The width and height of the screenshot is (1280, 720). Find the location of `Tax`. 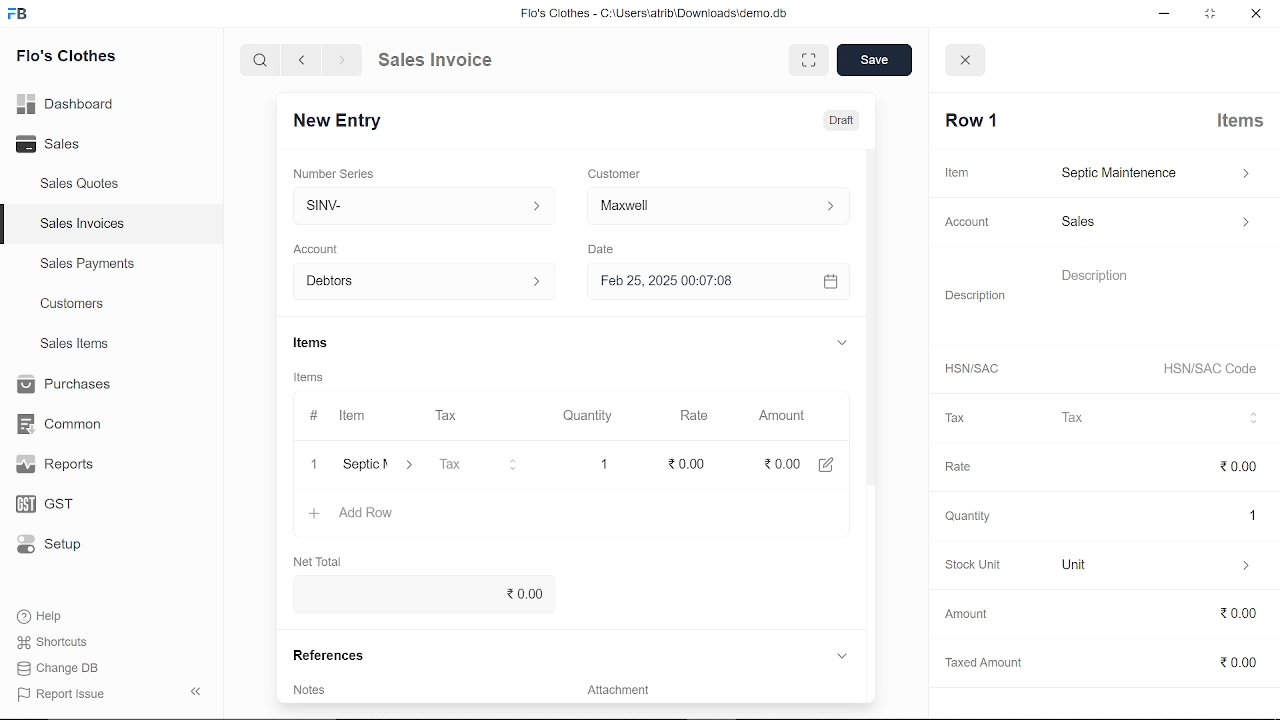

Tax is located at coordinates (482, 465).